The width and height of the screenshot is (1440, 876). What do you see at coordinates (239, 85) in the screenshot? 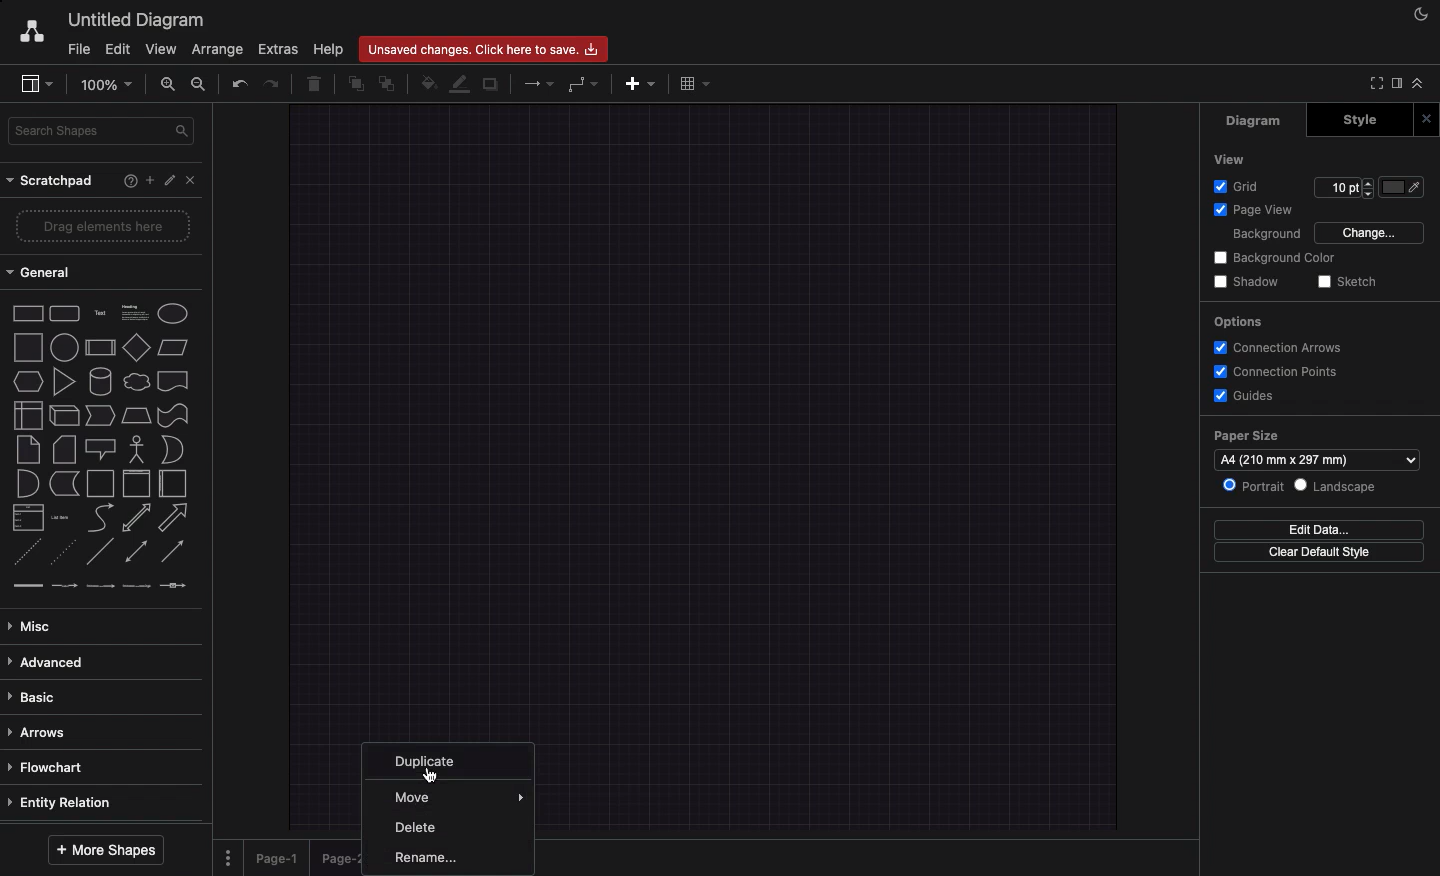
I see `Undo` at bounding box center [239, 85].